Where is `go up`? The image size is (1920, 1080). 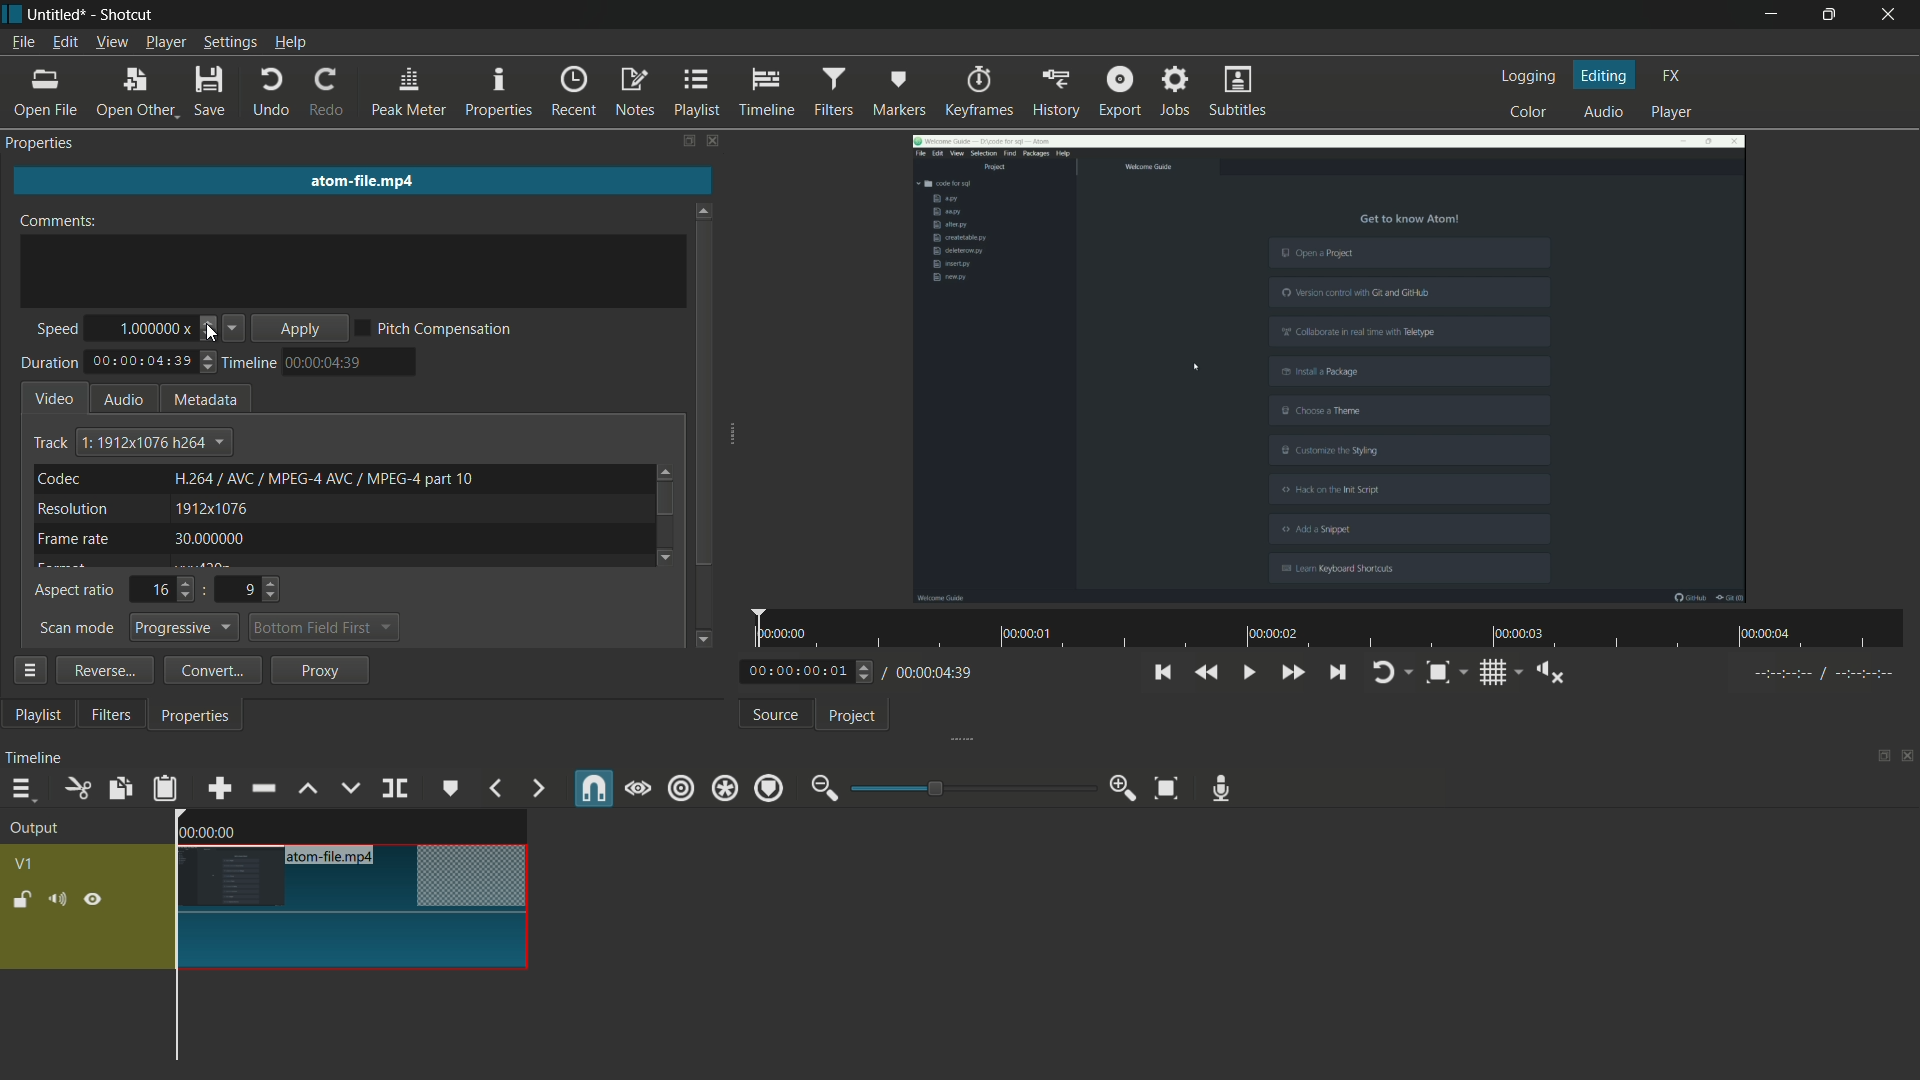
go up is located at coordinates (667, 468).